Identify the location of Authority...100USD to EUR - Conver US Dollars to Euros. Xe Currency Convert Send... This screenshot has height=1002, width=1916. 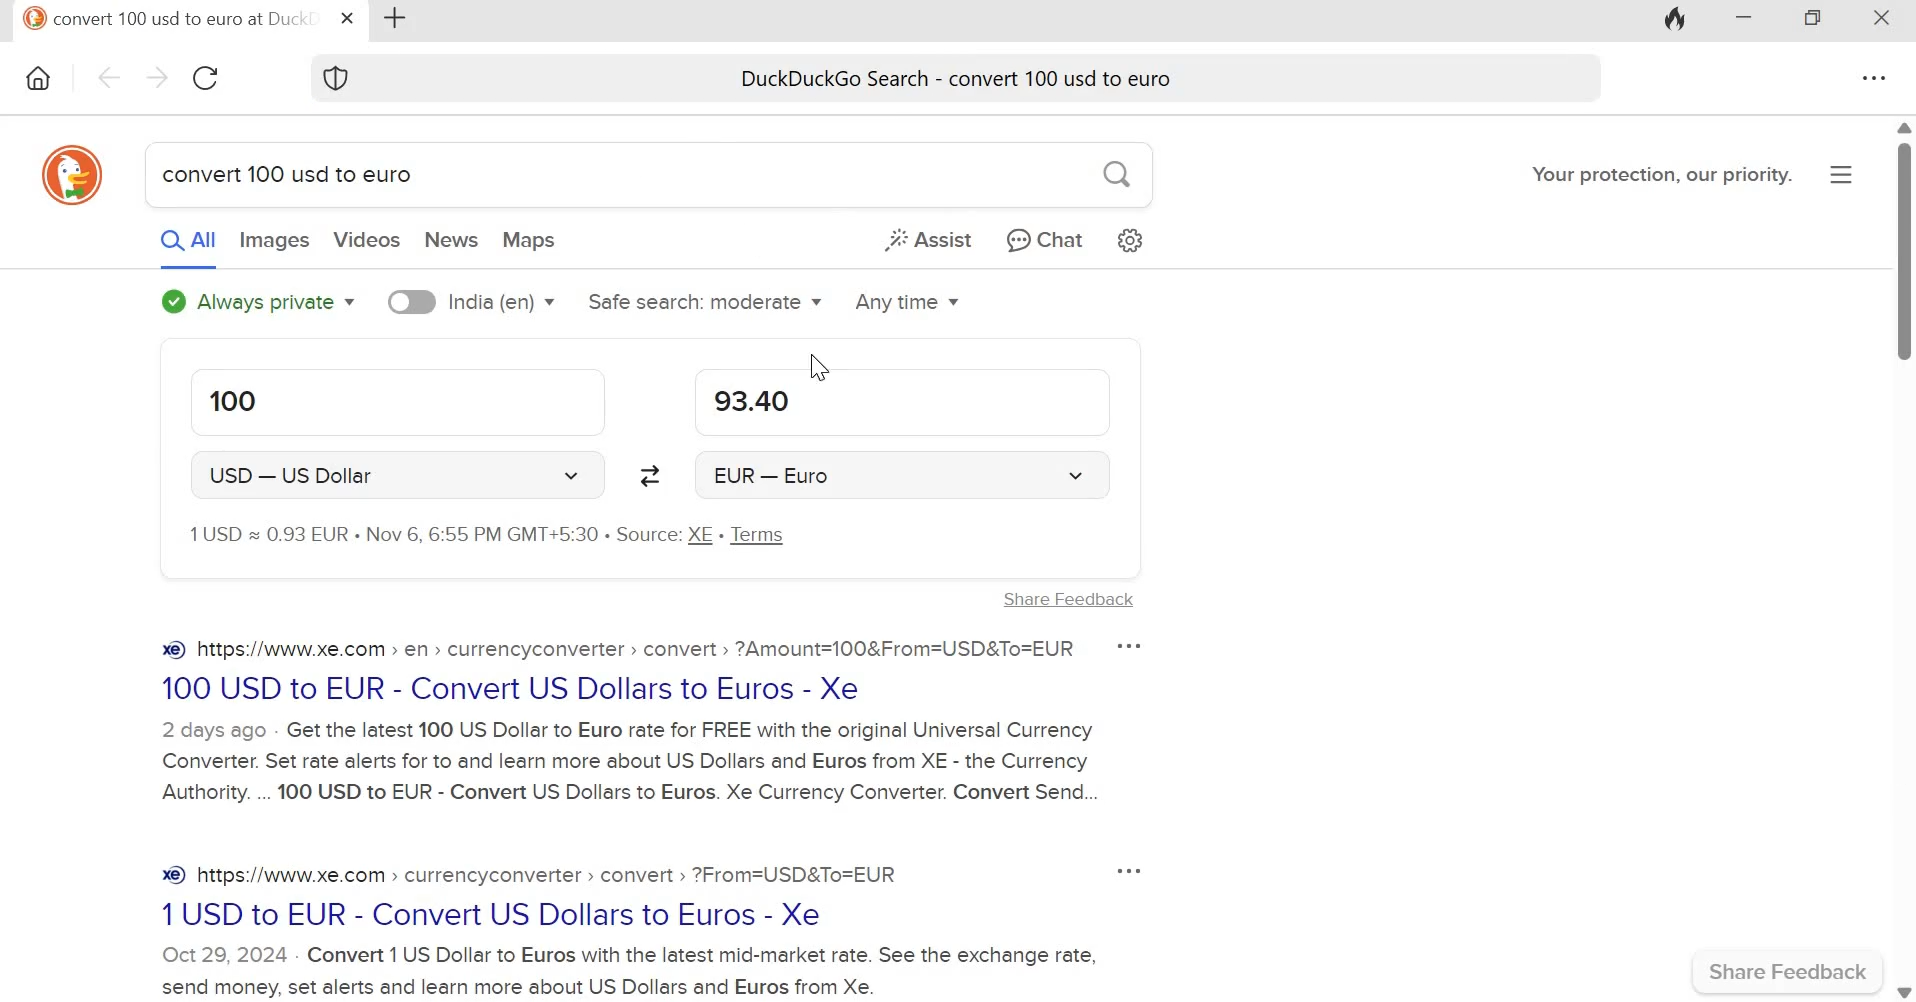
(628, 797).